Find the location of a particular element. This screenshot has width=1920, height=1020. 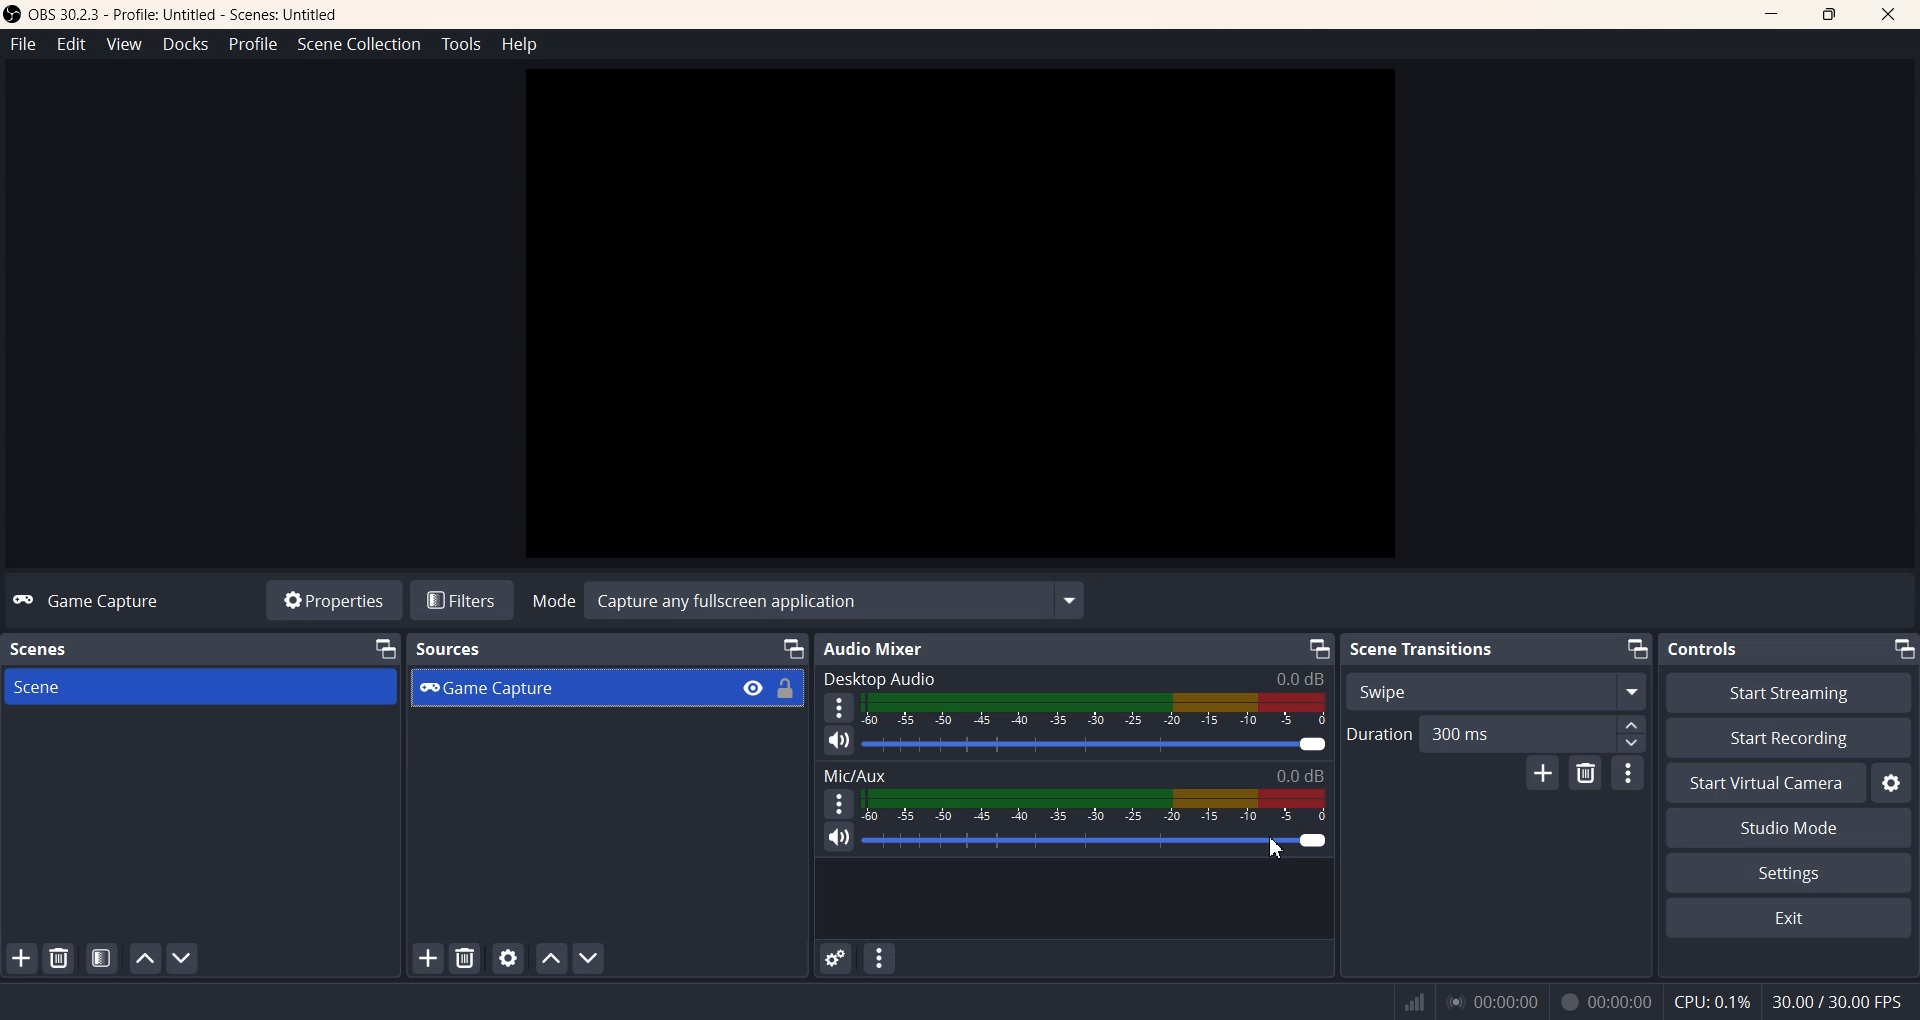

Edit is located at coordinates (73, 43).